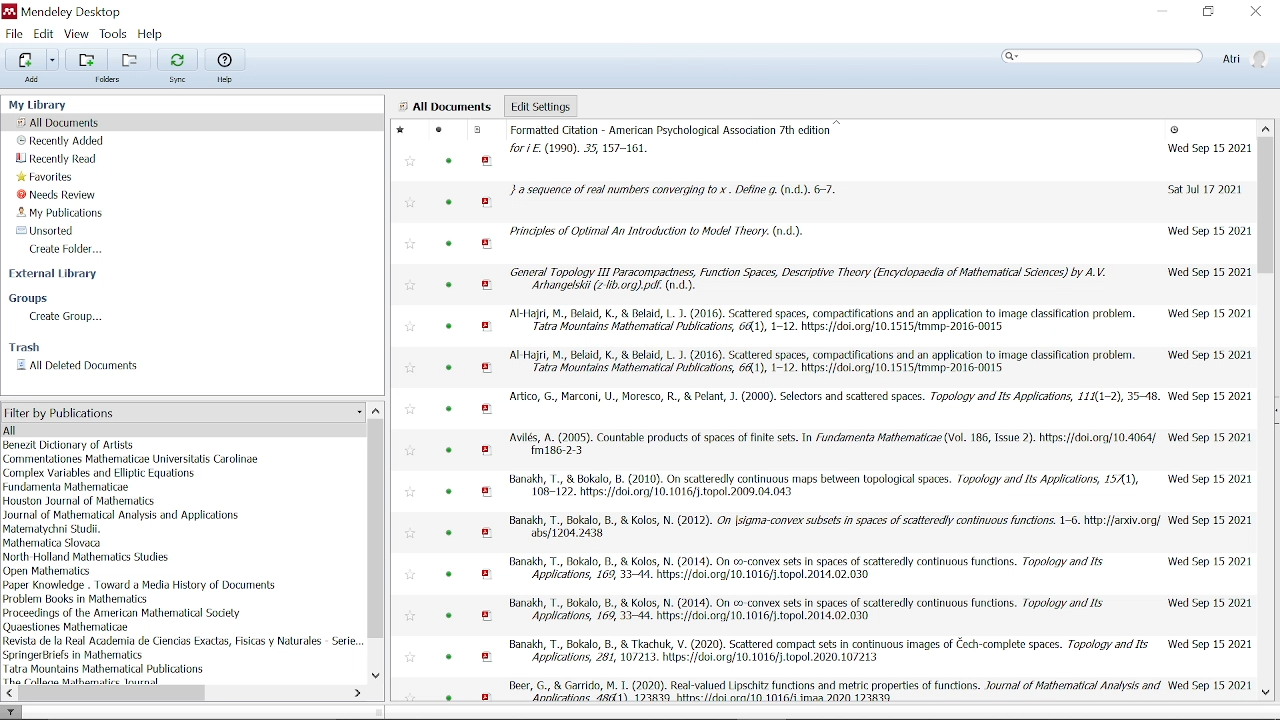 Image resolution: width=1280 pixels, height=720 pixels. Describe the element at coordinates (10, 11) in the screenshot. I see `icon` at that location.